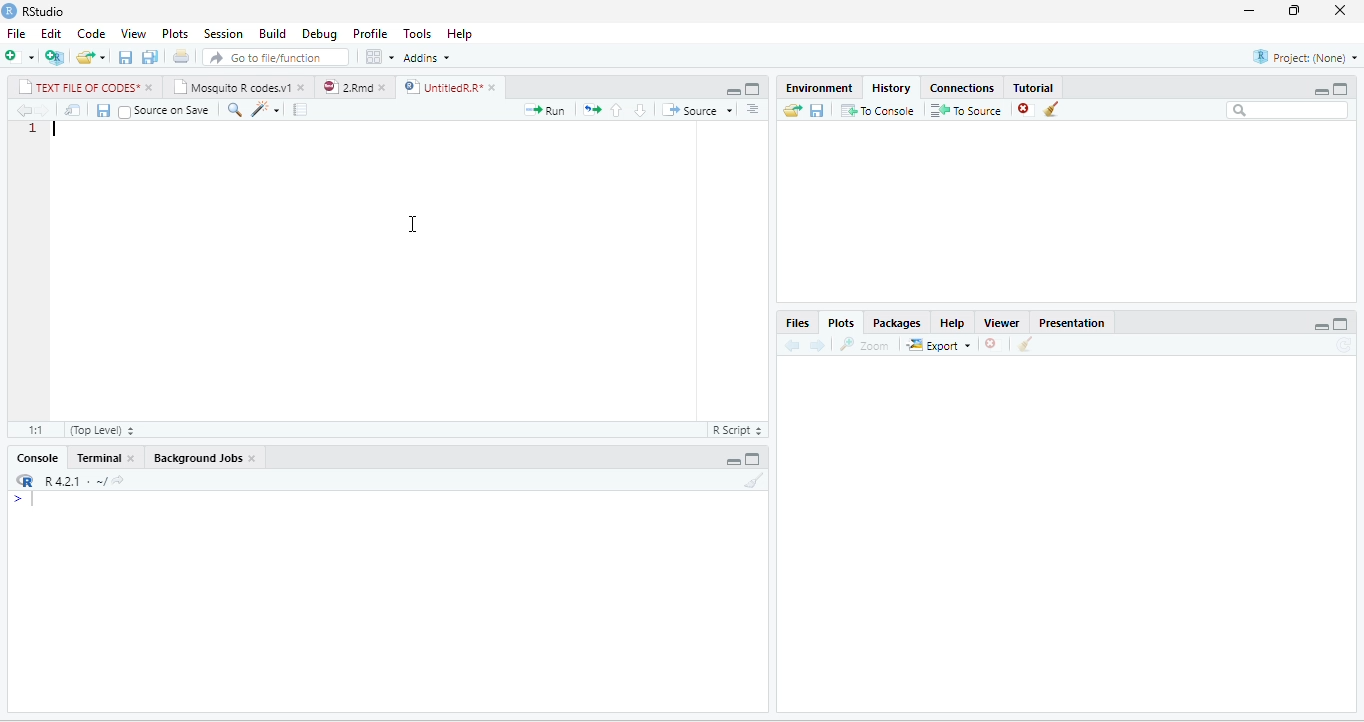 The image size is (1364, 722). What do you see at coordinates (1321, 326) in the screenshot?
I see `minimize` at bounding box center [1321, 326].